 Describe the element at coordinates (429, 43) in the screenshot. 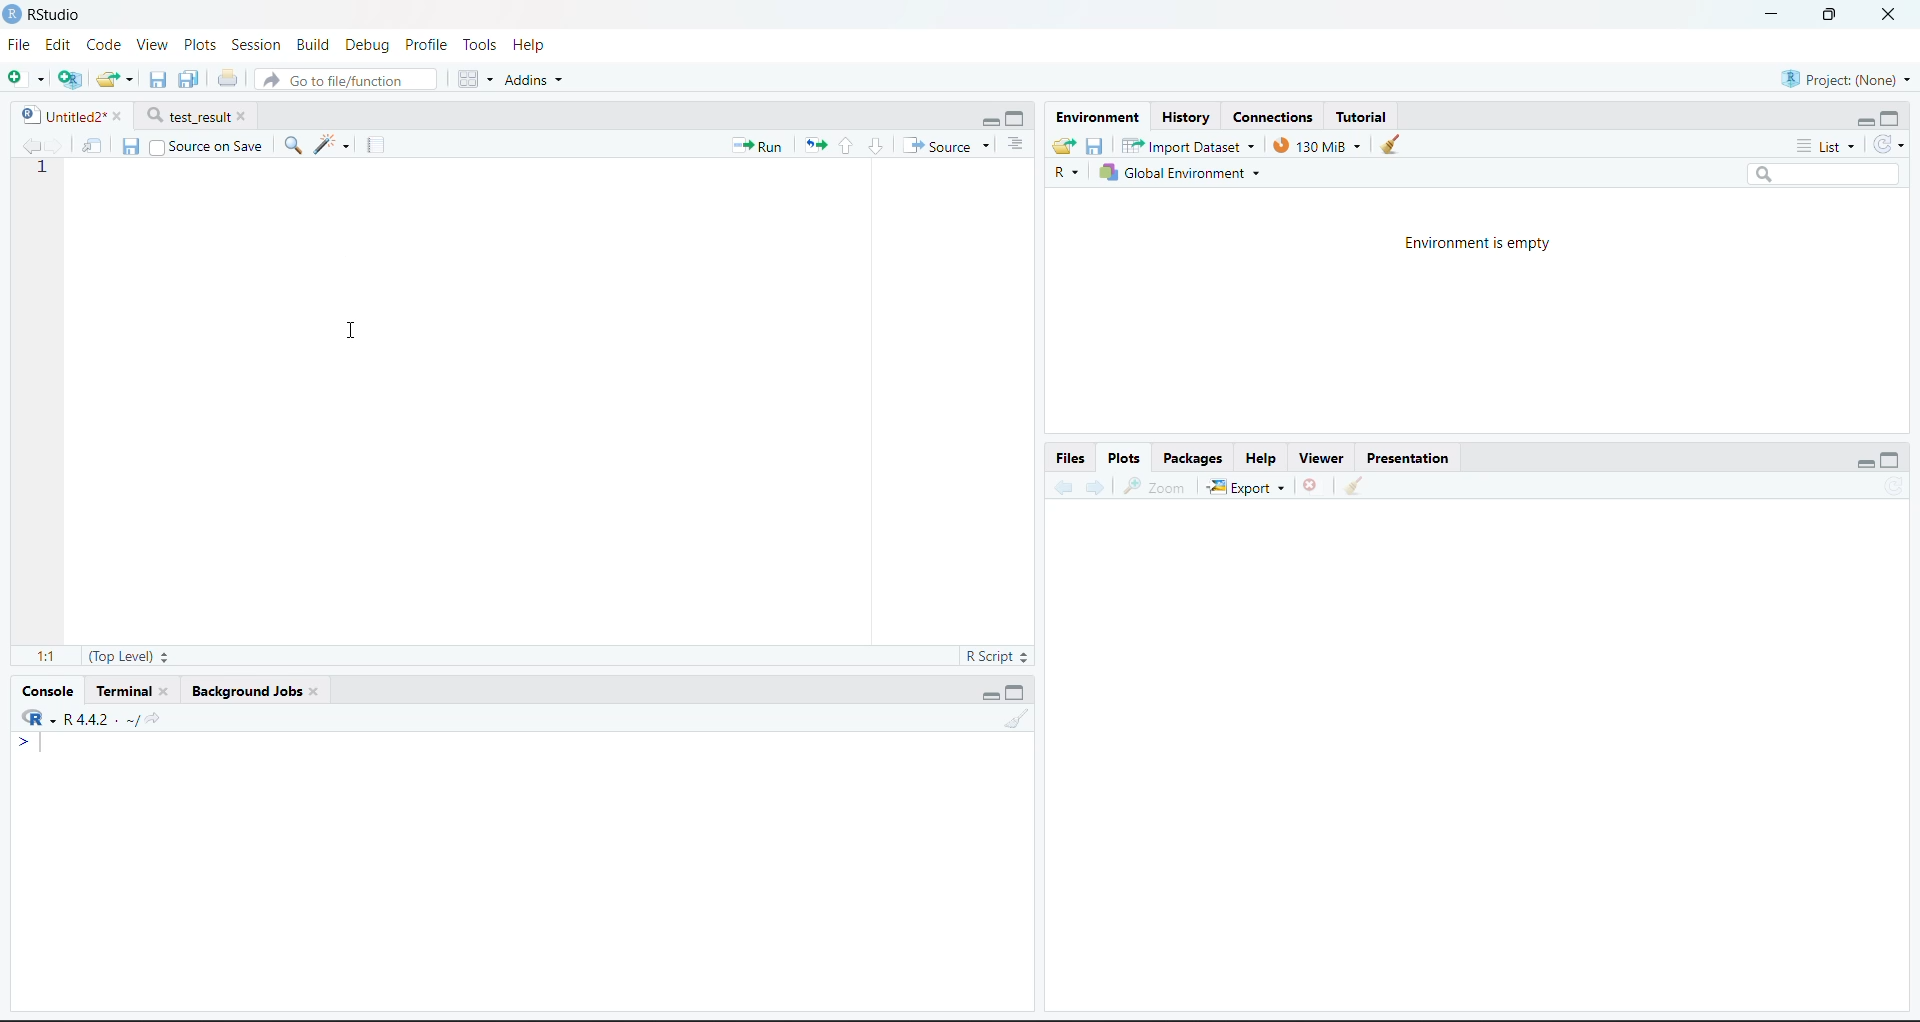

I see `Profile` at that location.